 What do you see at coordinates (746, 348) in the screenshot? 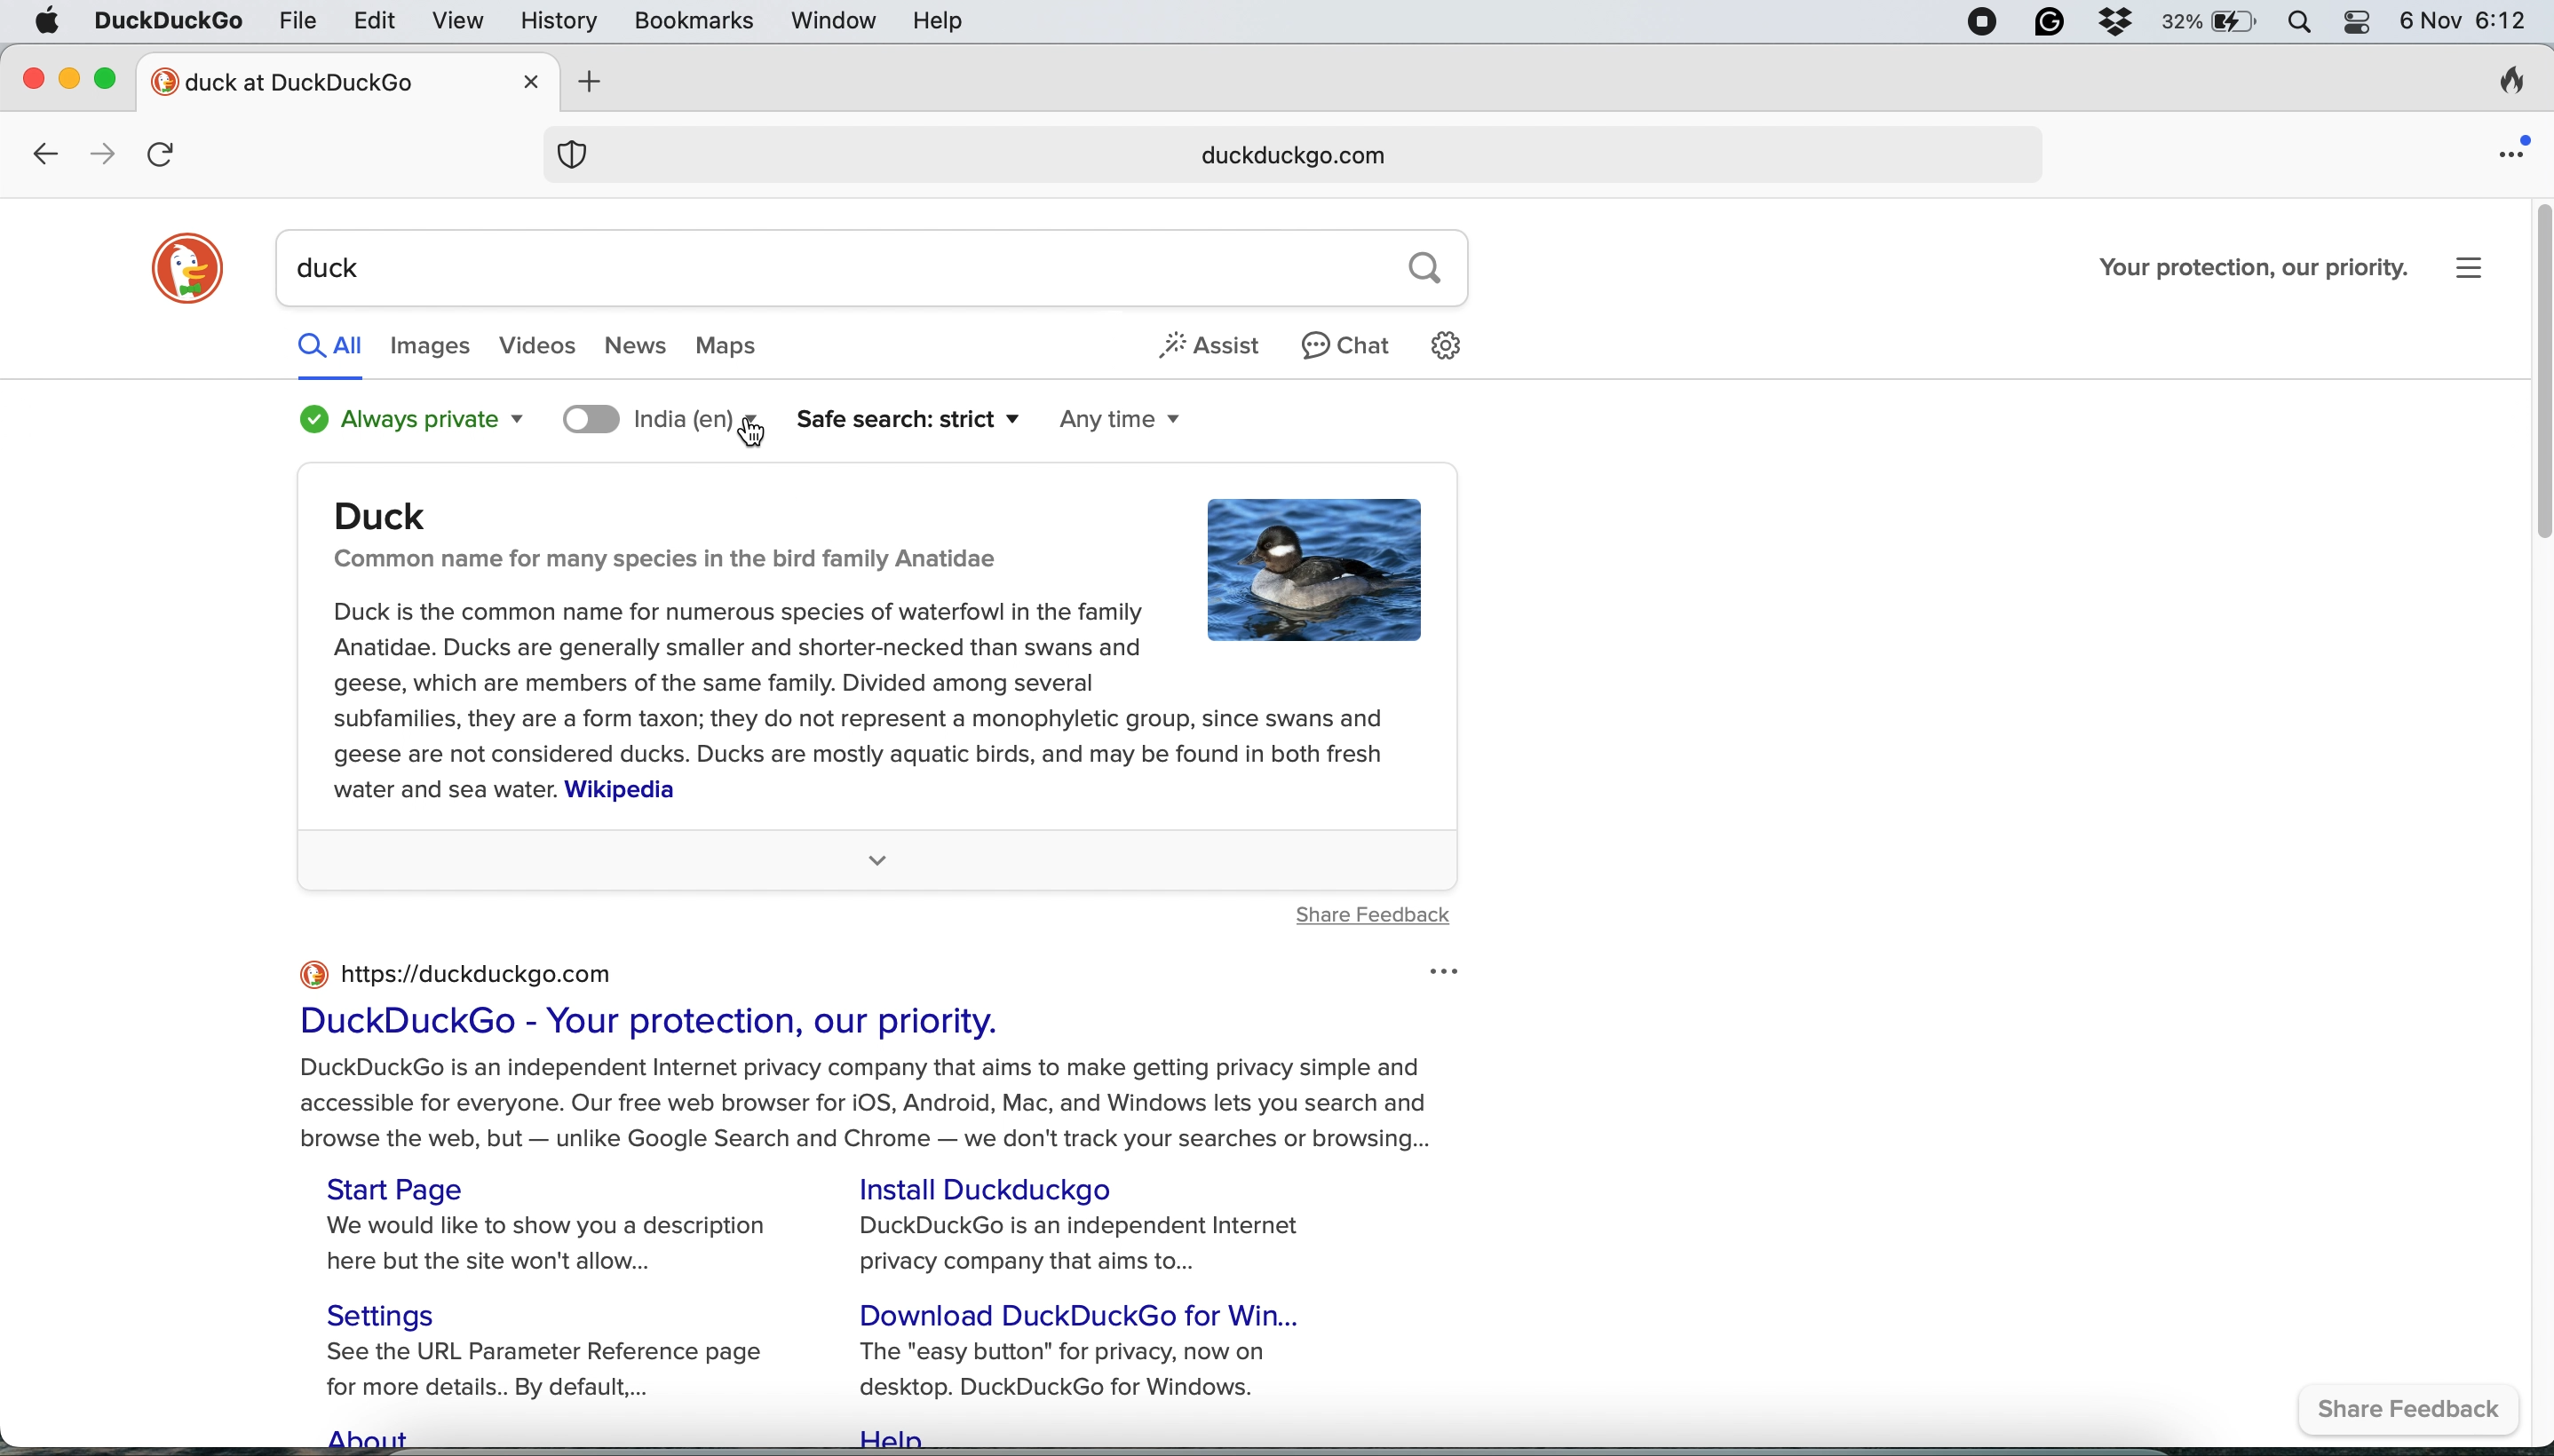
I see `maps` at bounding box center [746, 348].